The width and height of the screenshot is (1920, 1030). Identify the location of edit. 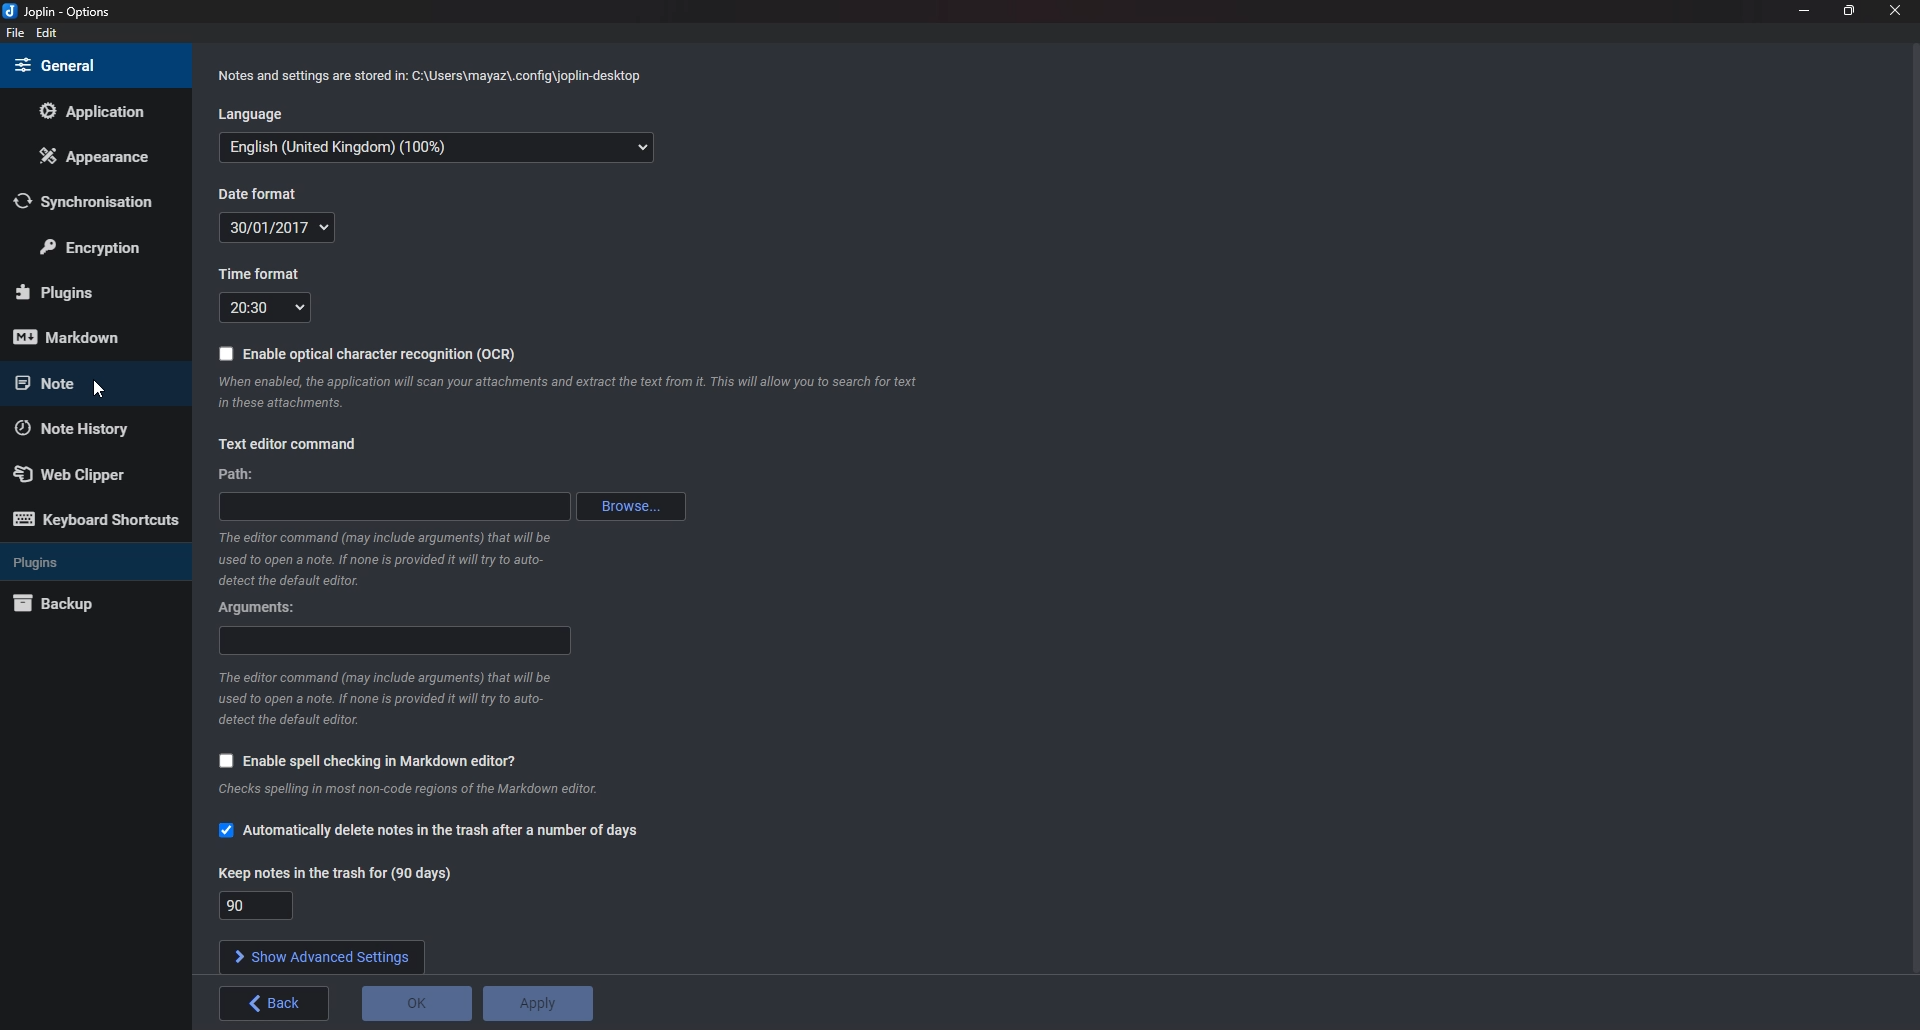
(45, 32).